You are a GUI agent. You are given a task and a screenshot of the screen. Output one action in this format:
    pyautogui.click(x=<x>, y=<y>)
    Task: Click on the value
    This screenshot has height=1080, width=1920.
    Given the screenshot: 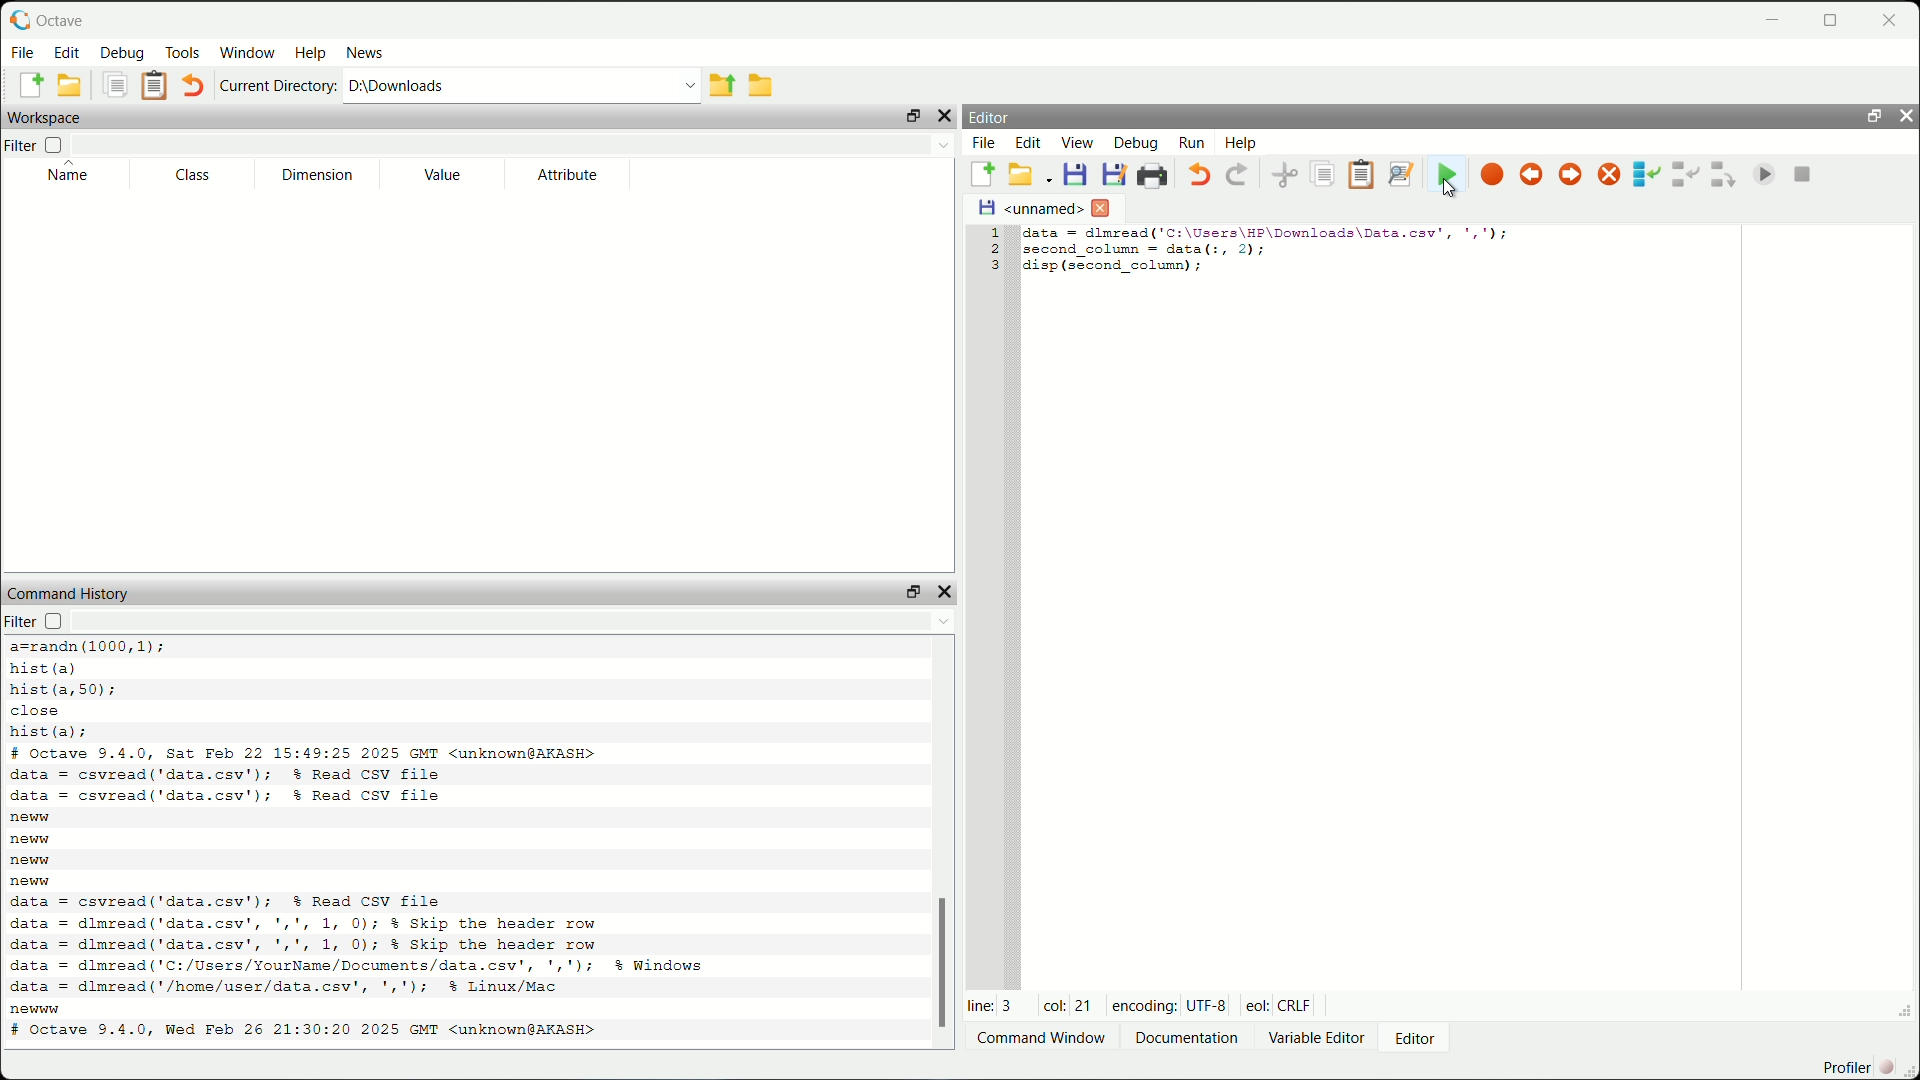 What is the action you would take?
    pyautogui.click(x=441, y=177)
    